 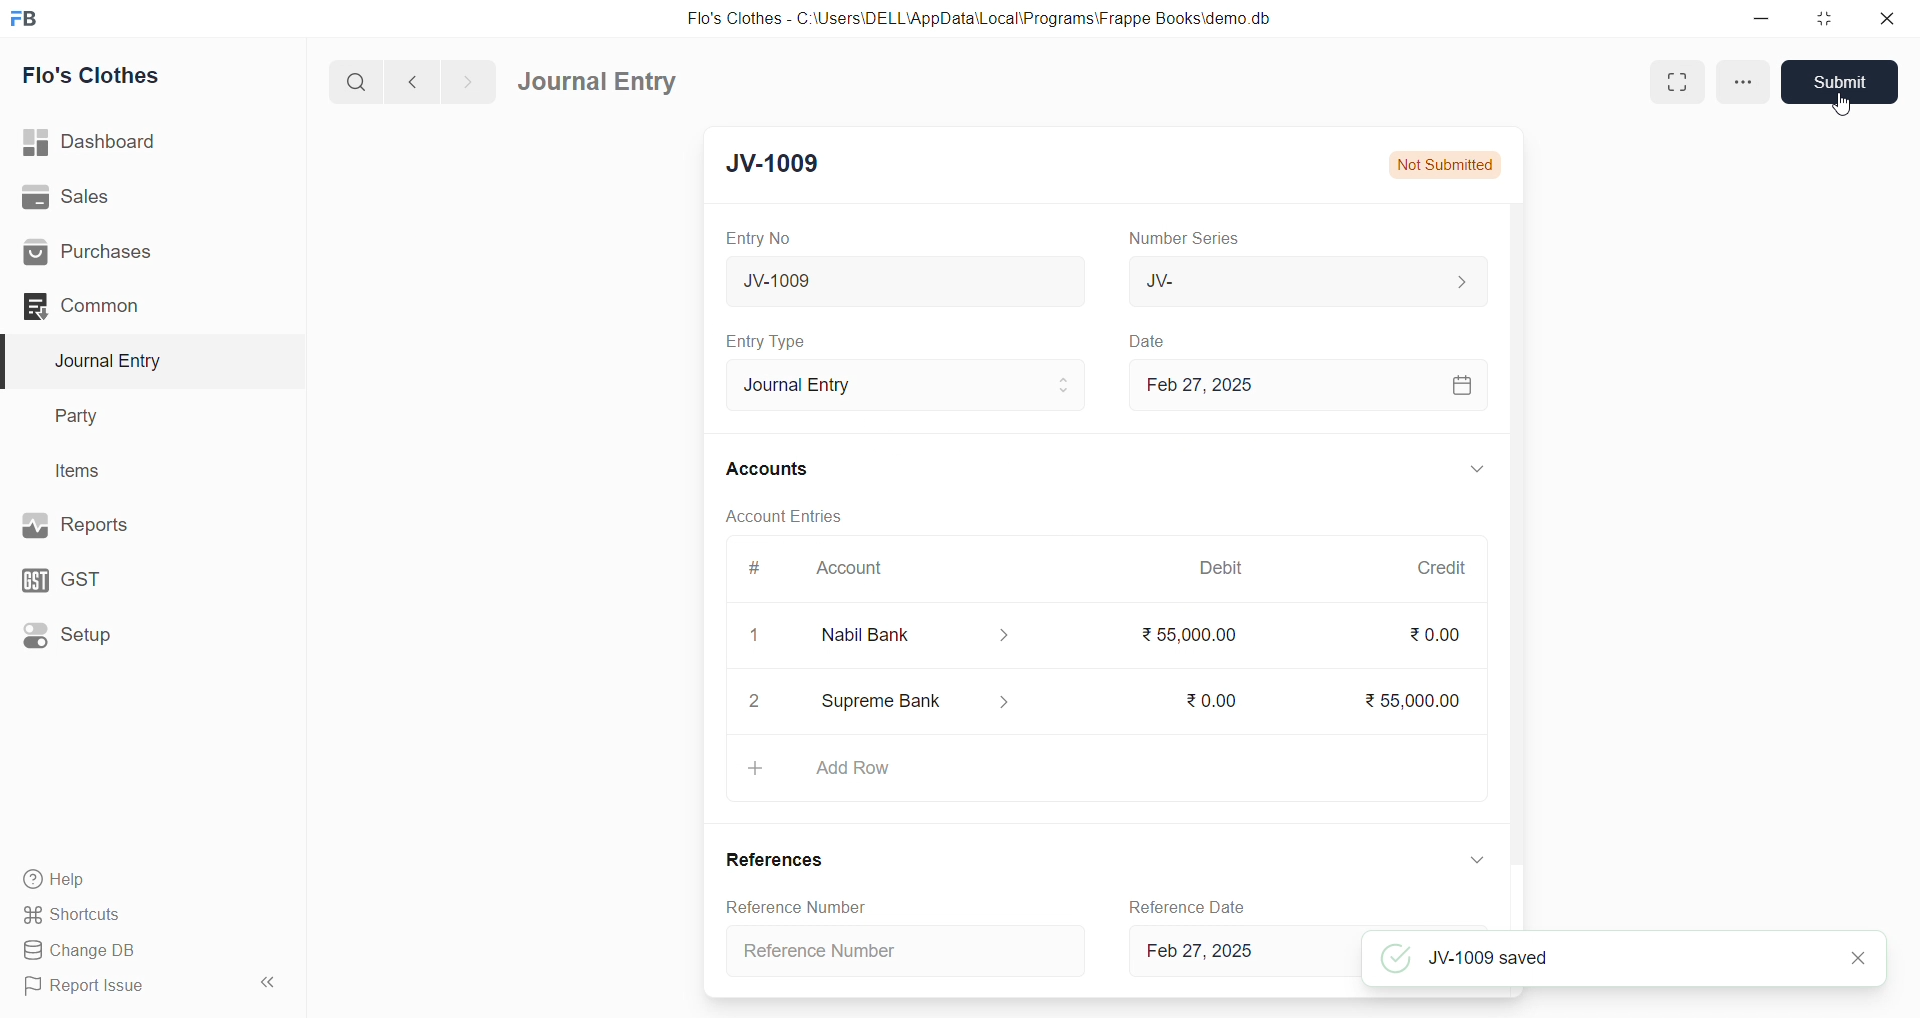 I want to click on logo, so click(x=31, y=17).